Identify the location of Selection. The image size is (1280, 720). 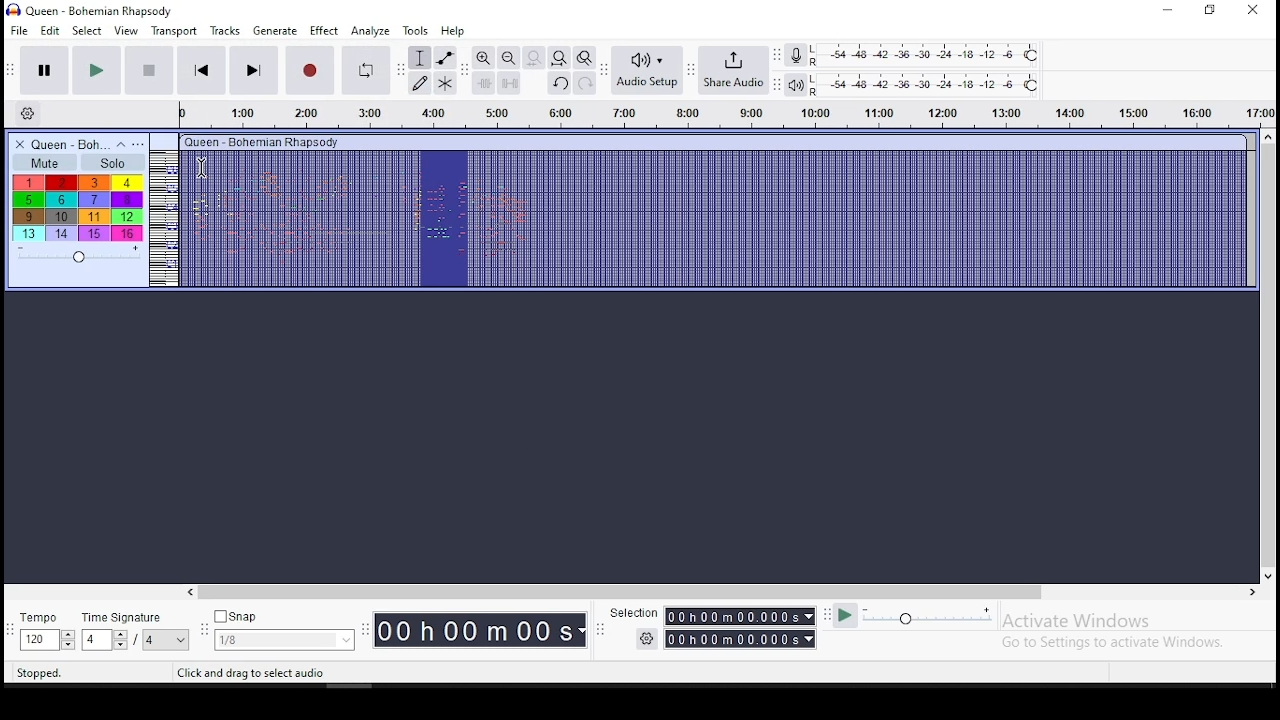
(631, 612).